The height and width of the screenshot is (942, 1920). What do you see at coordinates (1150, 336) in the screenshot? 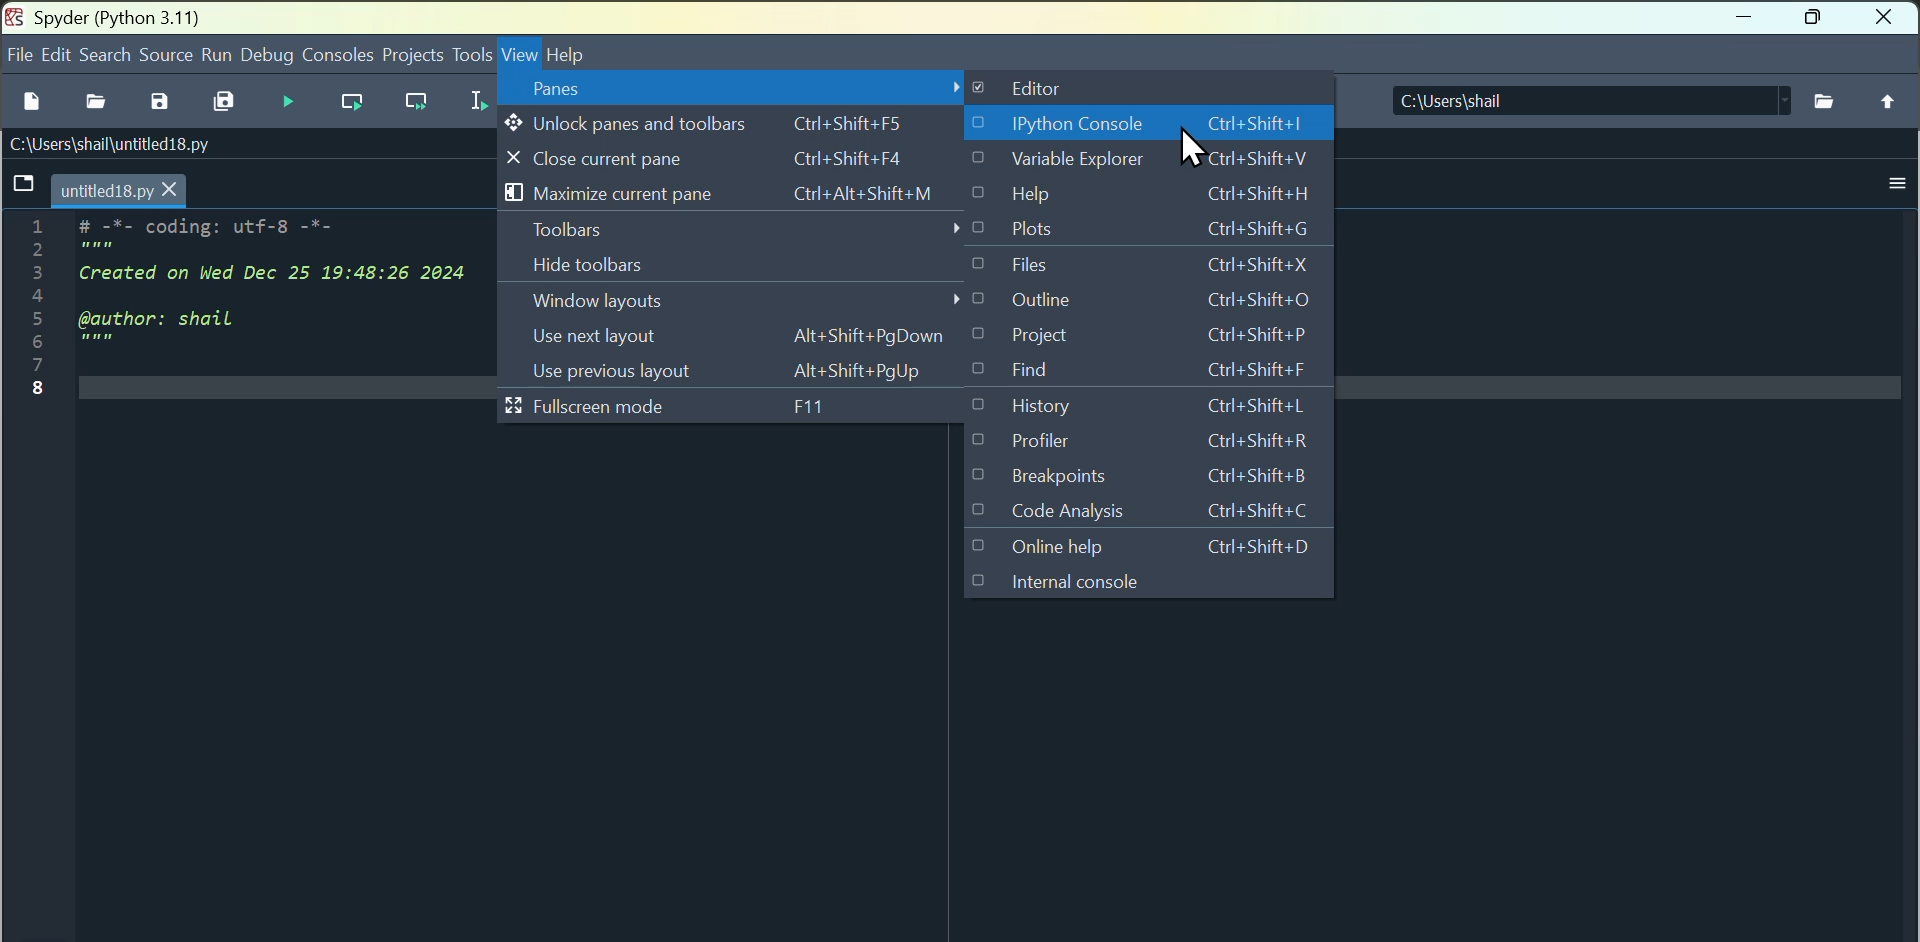
I see `Project` at bounding box center [1150, 336].